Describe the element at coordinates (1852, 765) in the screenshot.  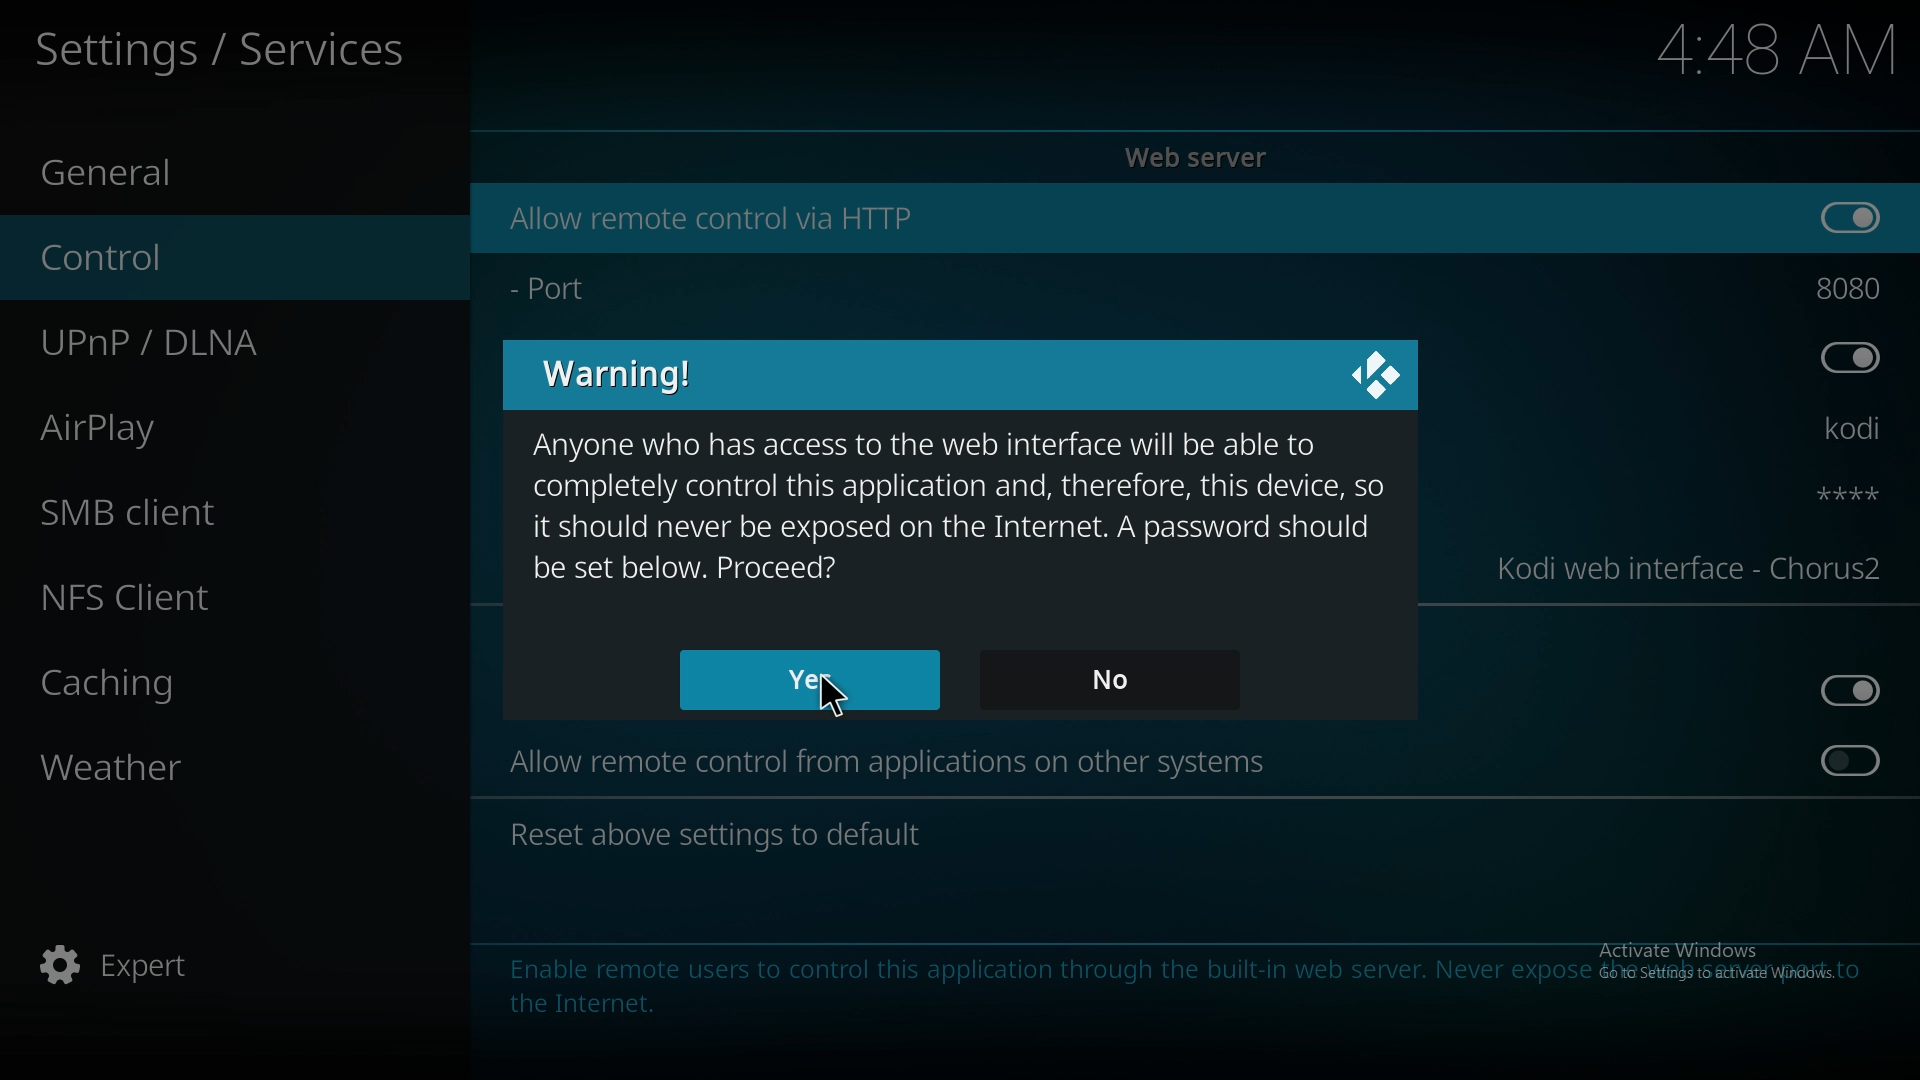
I see `on` at that location.